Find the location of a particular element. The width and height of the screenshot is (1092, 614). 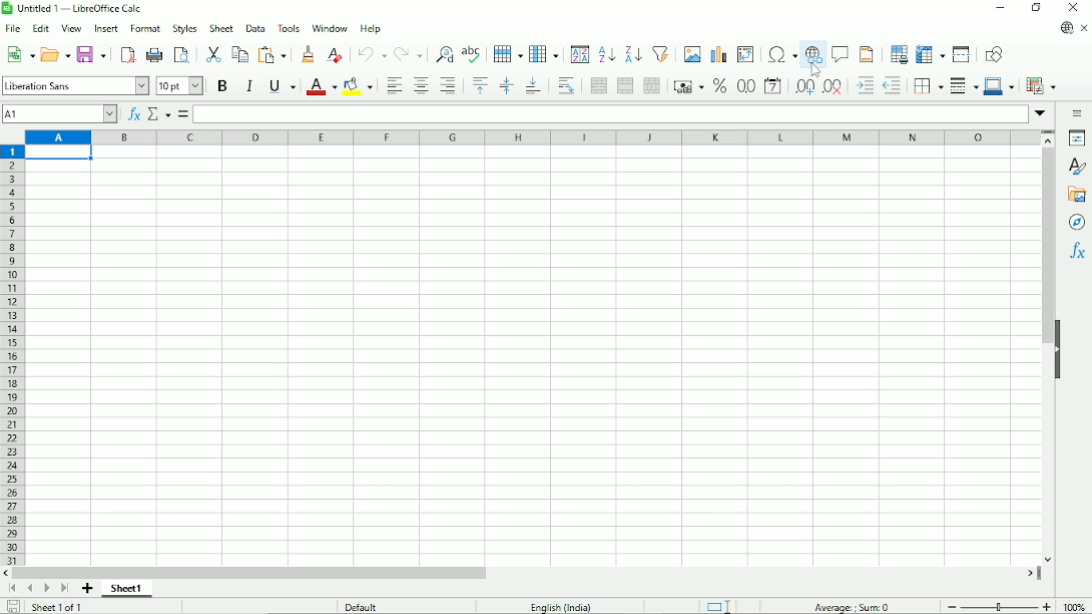

Split window is located at coordinates (962, 55).